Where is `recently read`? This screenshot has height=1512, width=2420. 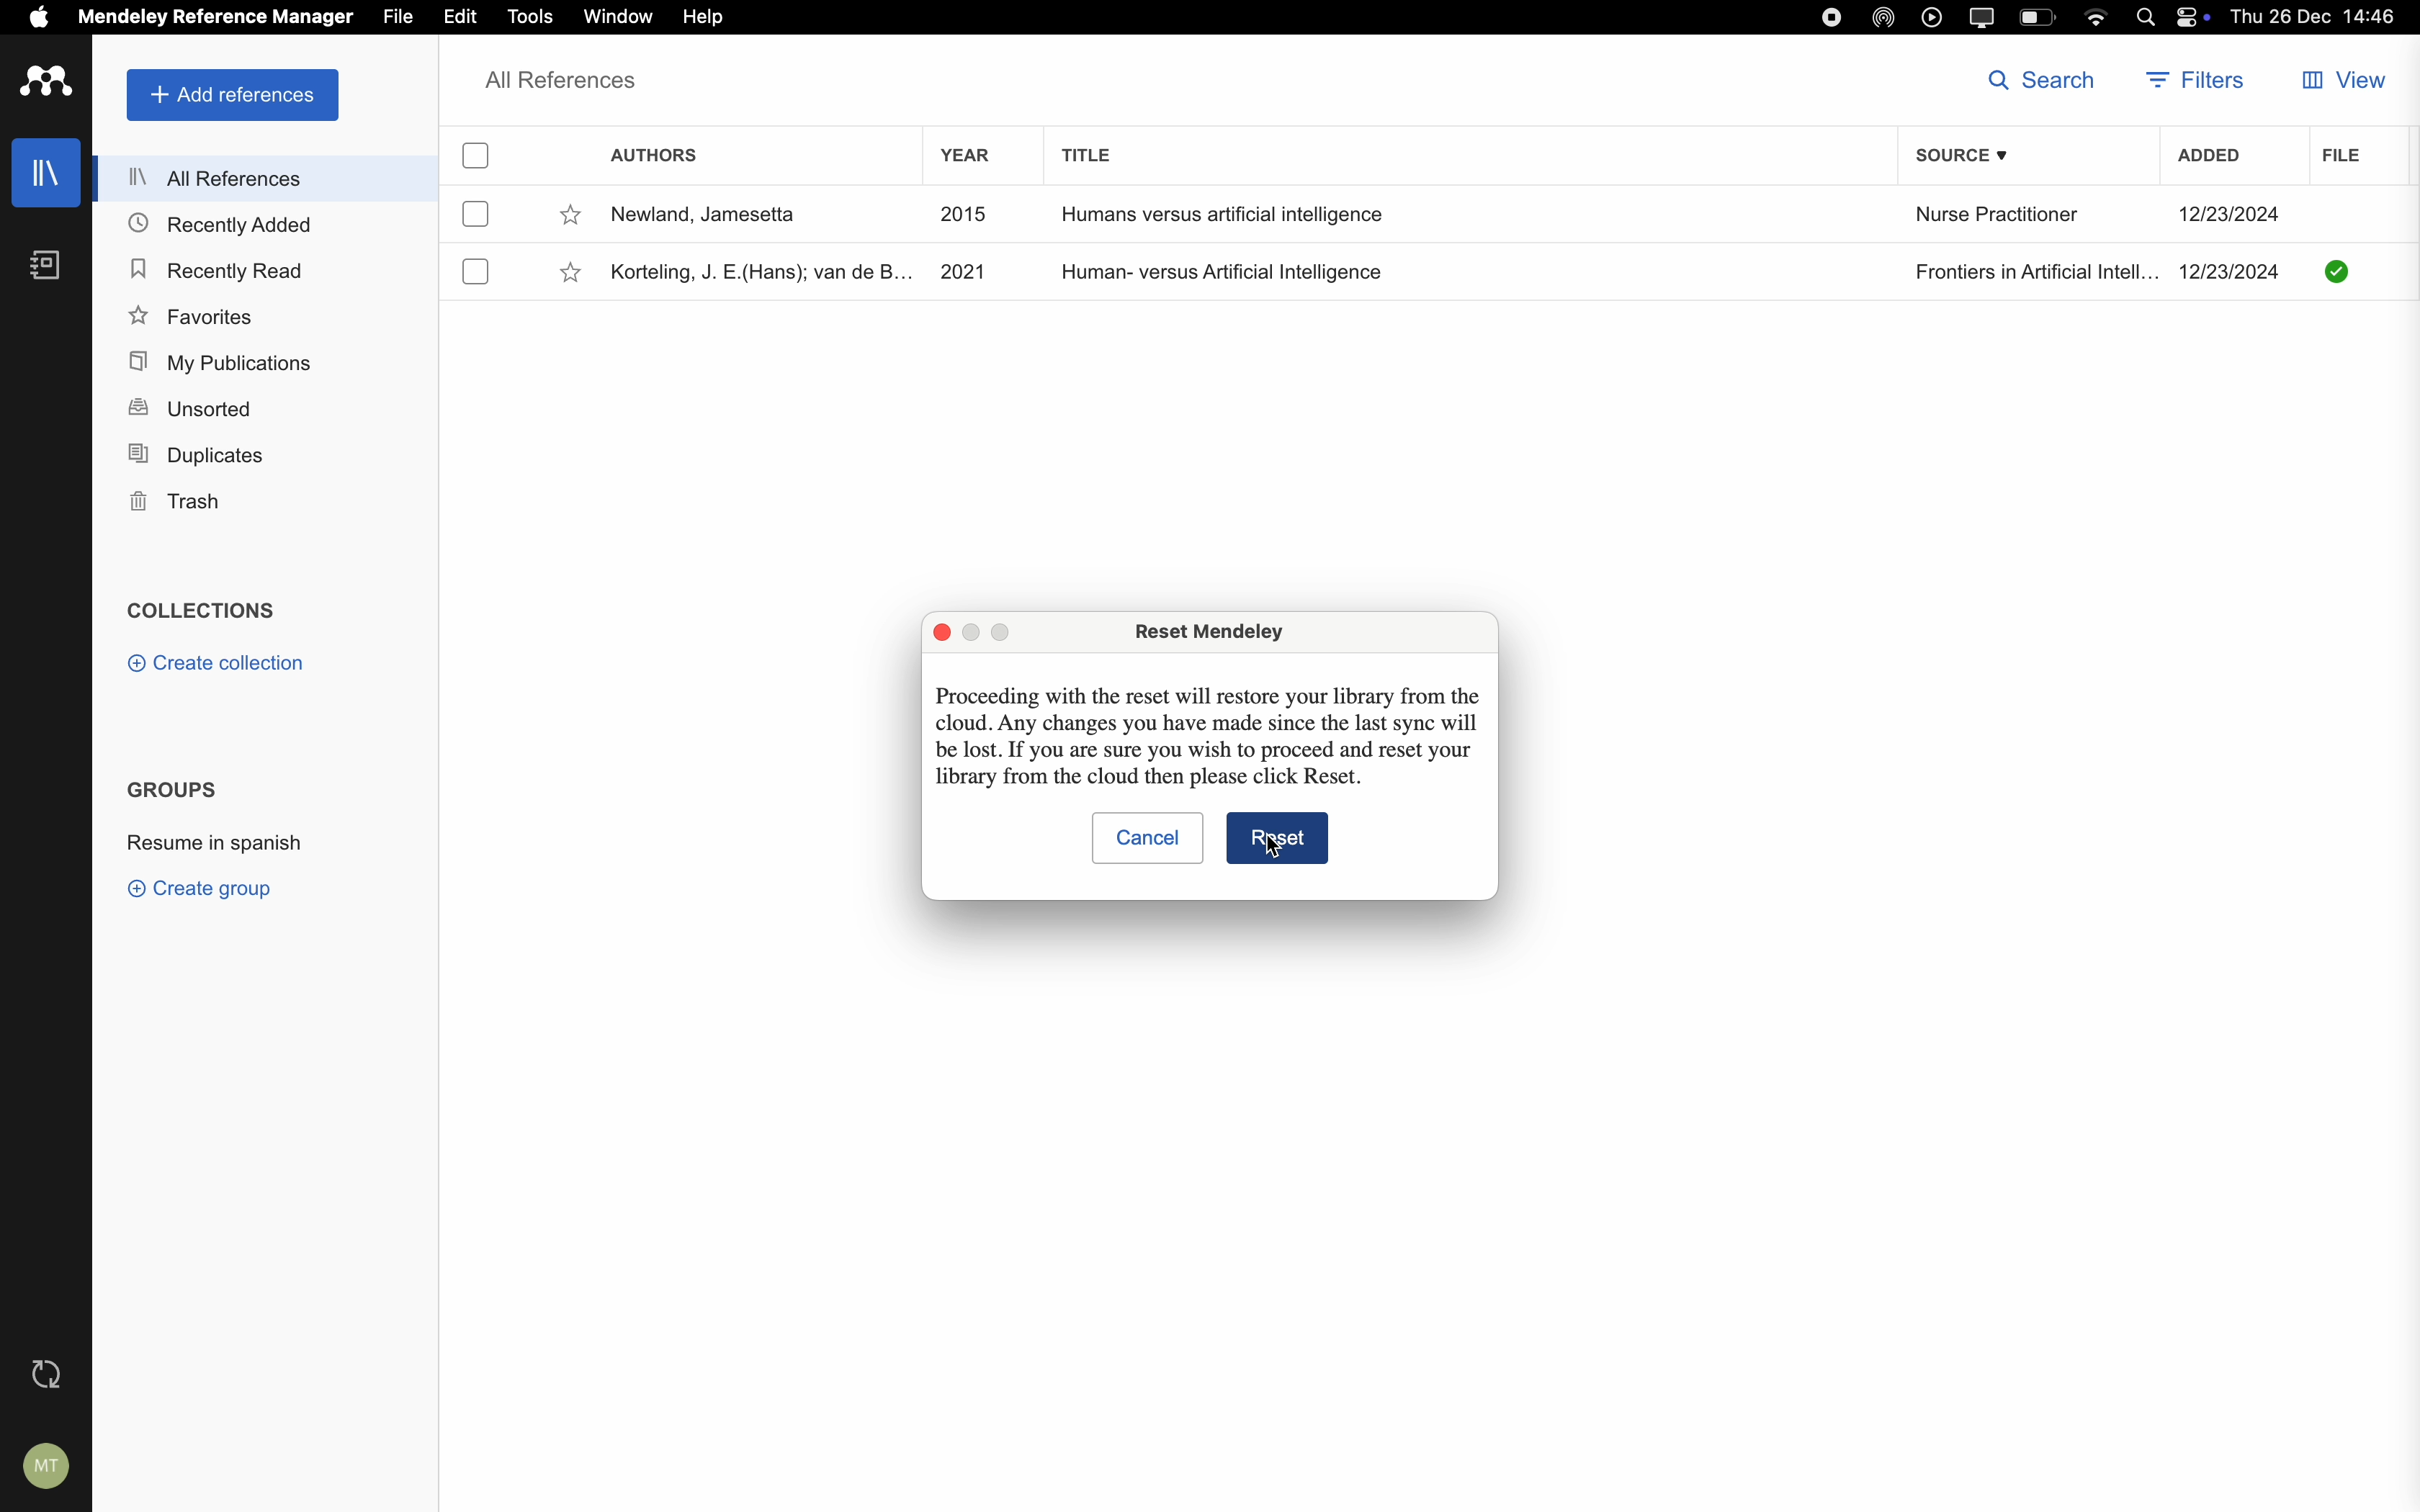 recently read is located at coordinates (219, 268).